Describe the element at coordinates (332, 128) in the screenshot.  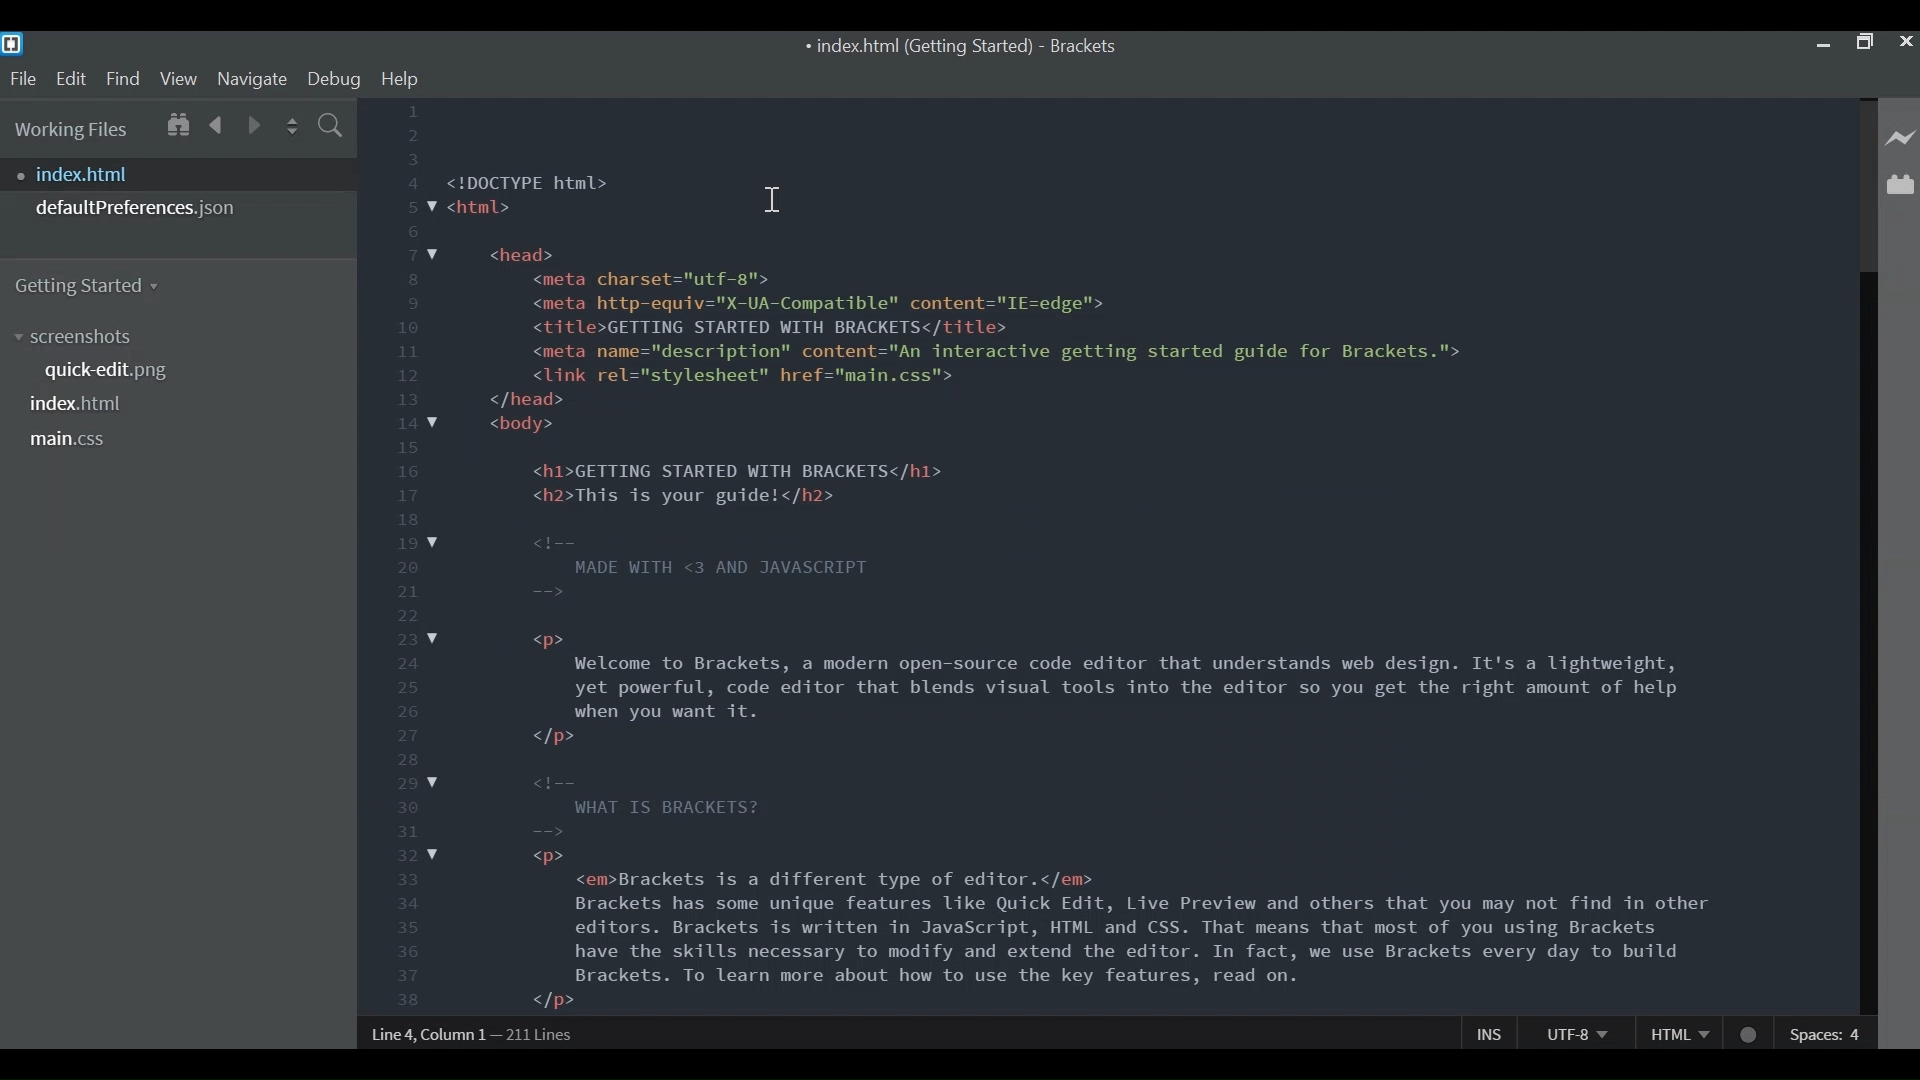
I see `Find in Files` at that location.